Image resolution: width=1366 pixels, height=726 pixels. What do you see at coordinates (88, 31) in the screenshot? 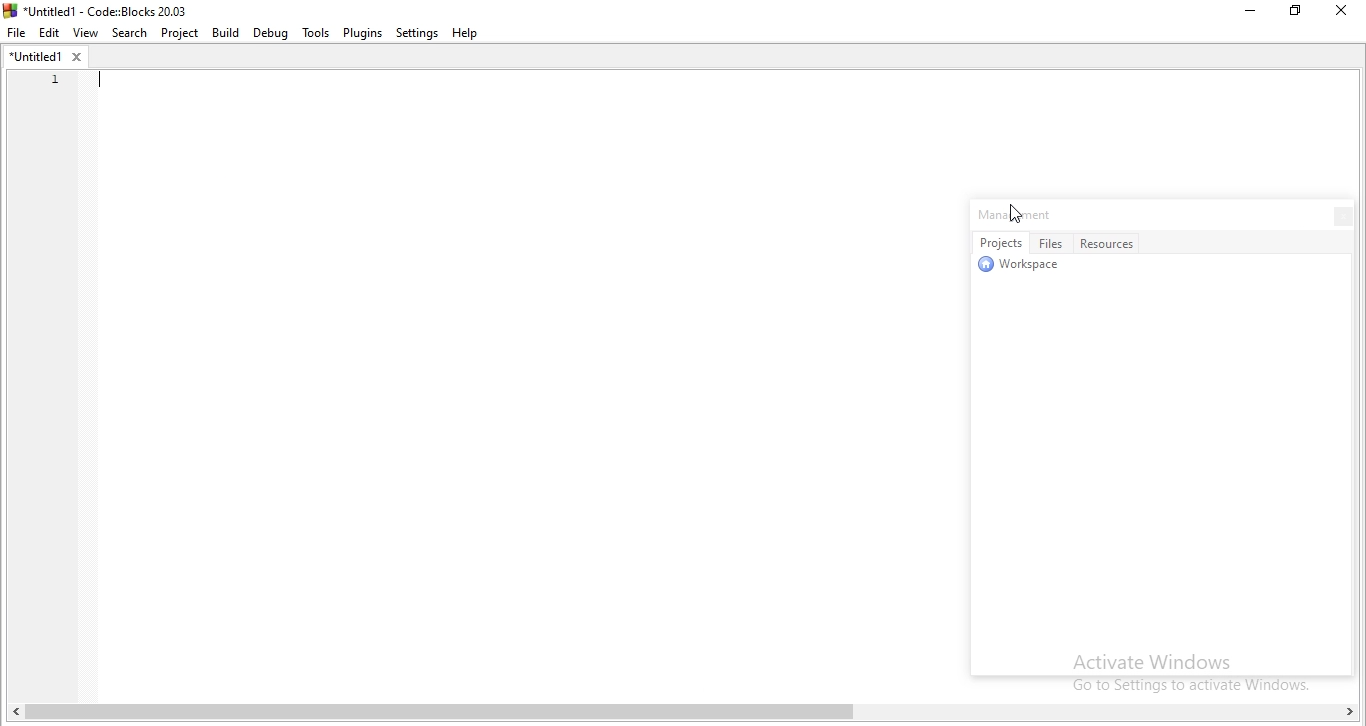
I see `View ` at bounding box center [88, 31].